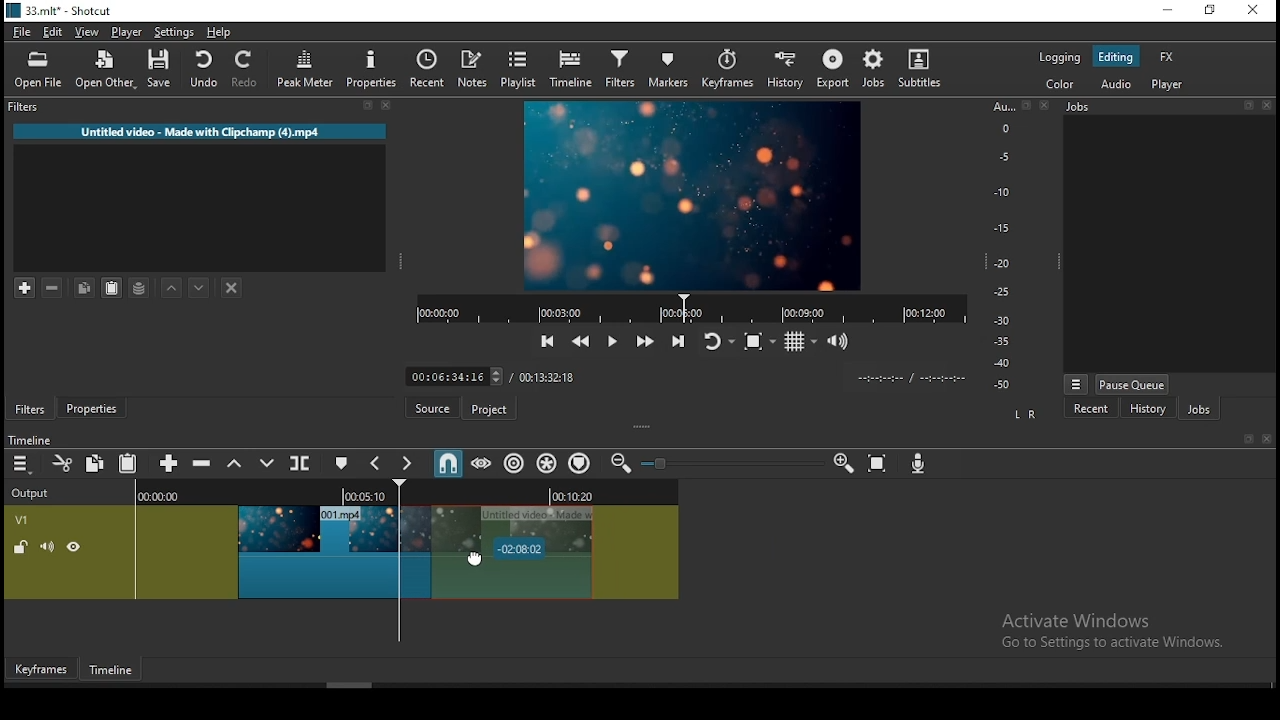 Image resolution: width=1280 pixels, height=720 pixels. What do you see at coordinates (759, 341) in the screenshot?
I see `toggle zoom` at bounding box center [759, 341].